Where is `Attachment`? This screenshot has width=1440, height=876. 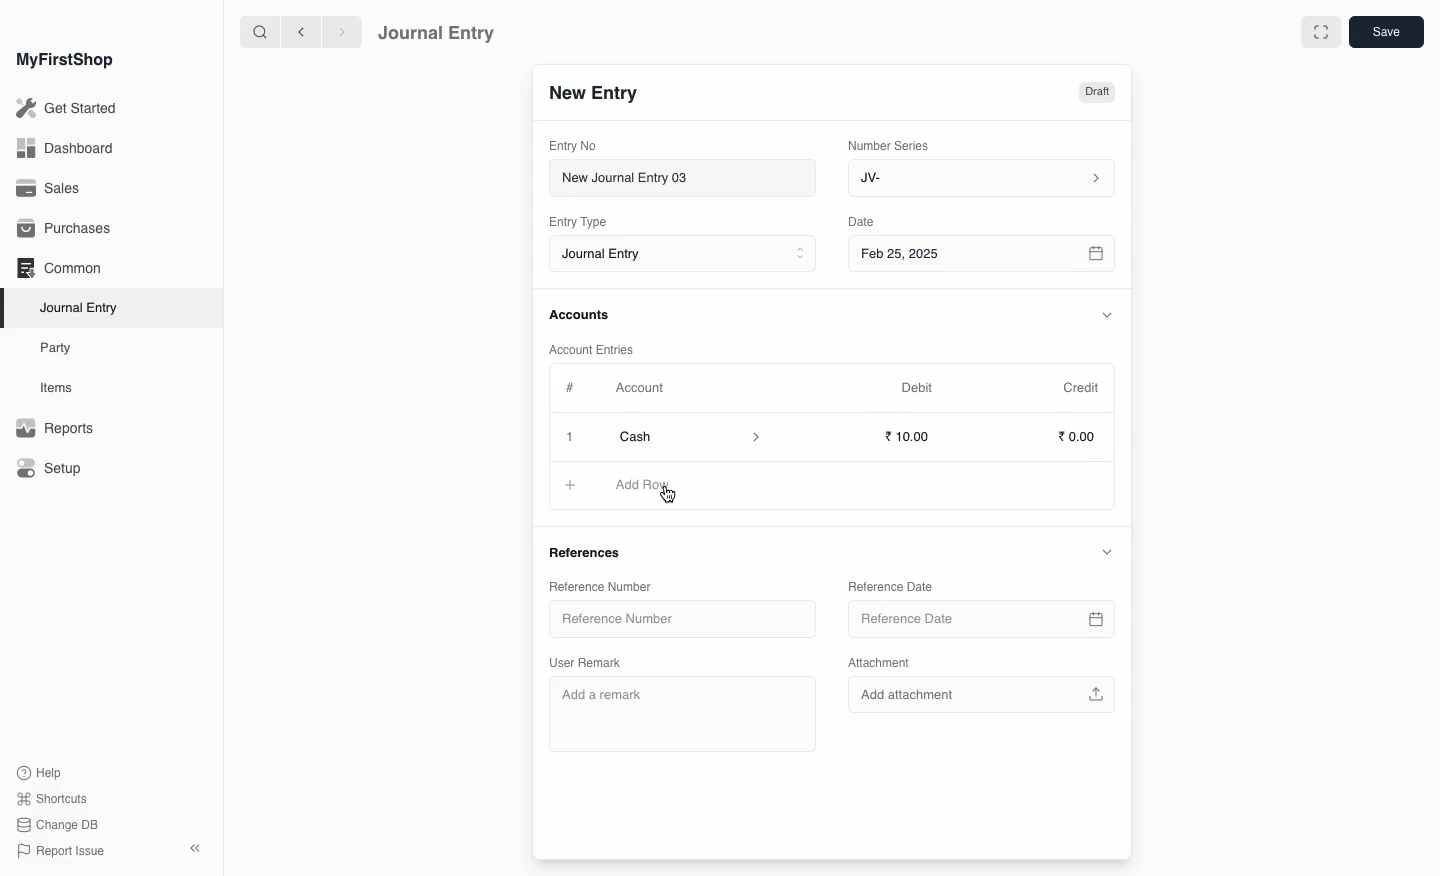 Attachment is located at coordinates (879, 662).